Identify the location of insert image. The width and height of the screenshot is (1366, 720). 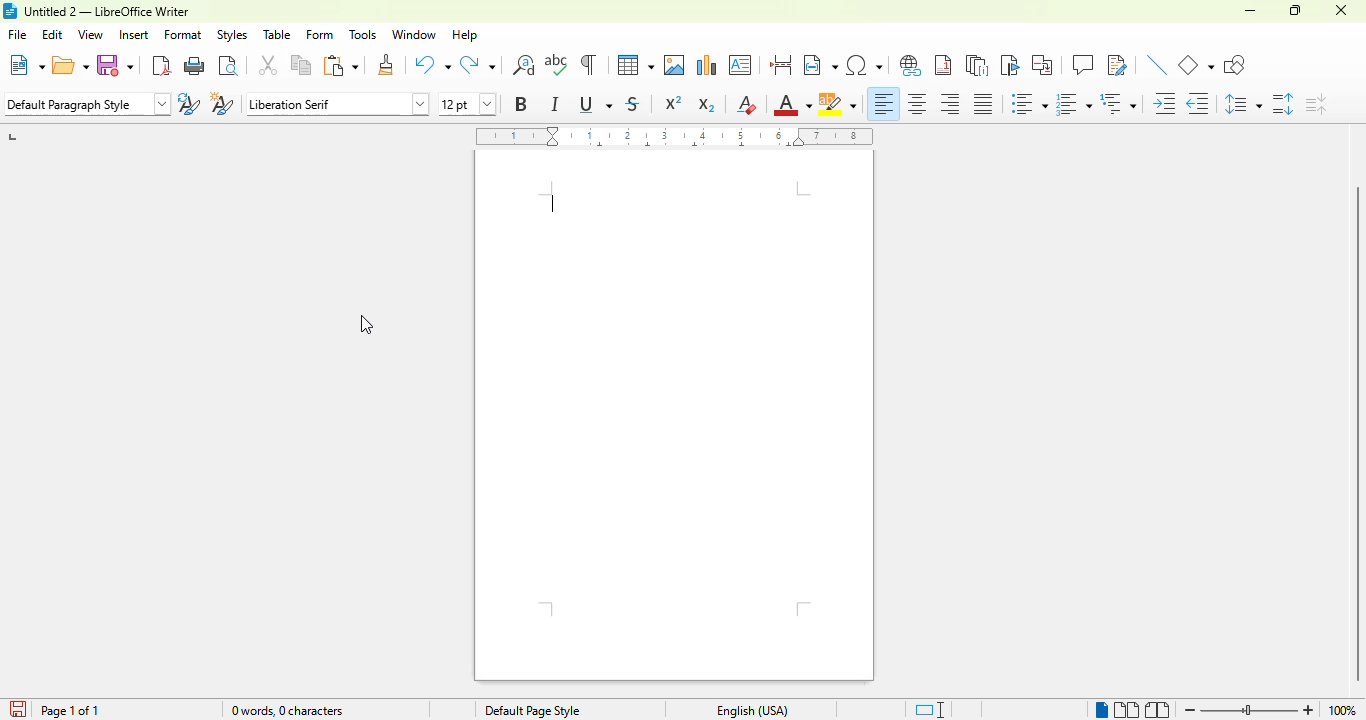
(674, 65).